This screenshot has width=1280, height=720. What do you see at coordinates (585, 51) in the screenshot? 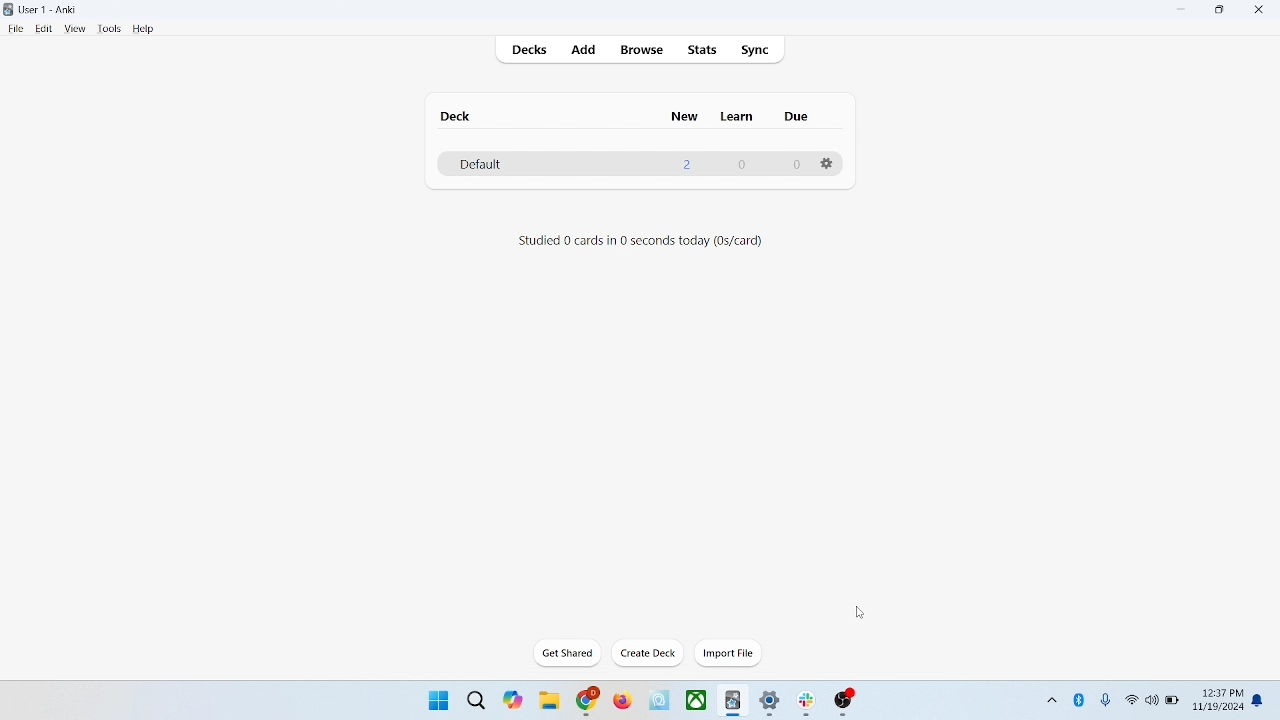
I see `add` at bounding box center [585, 51].